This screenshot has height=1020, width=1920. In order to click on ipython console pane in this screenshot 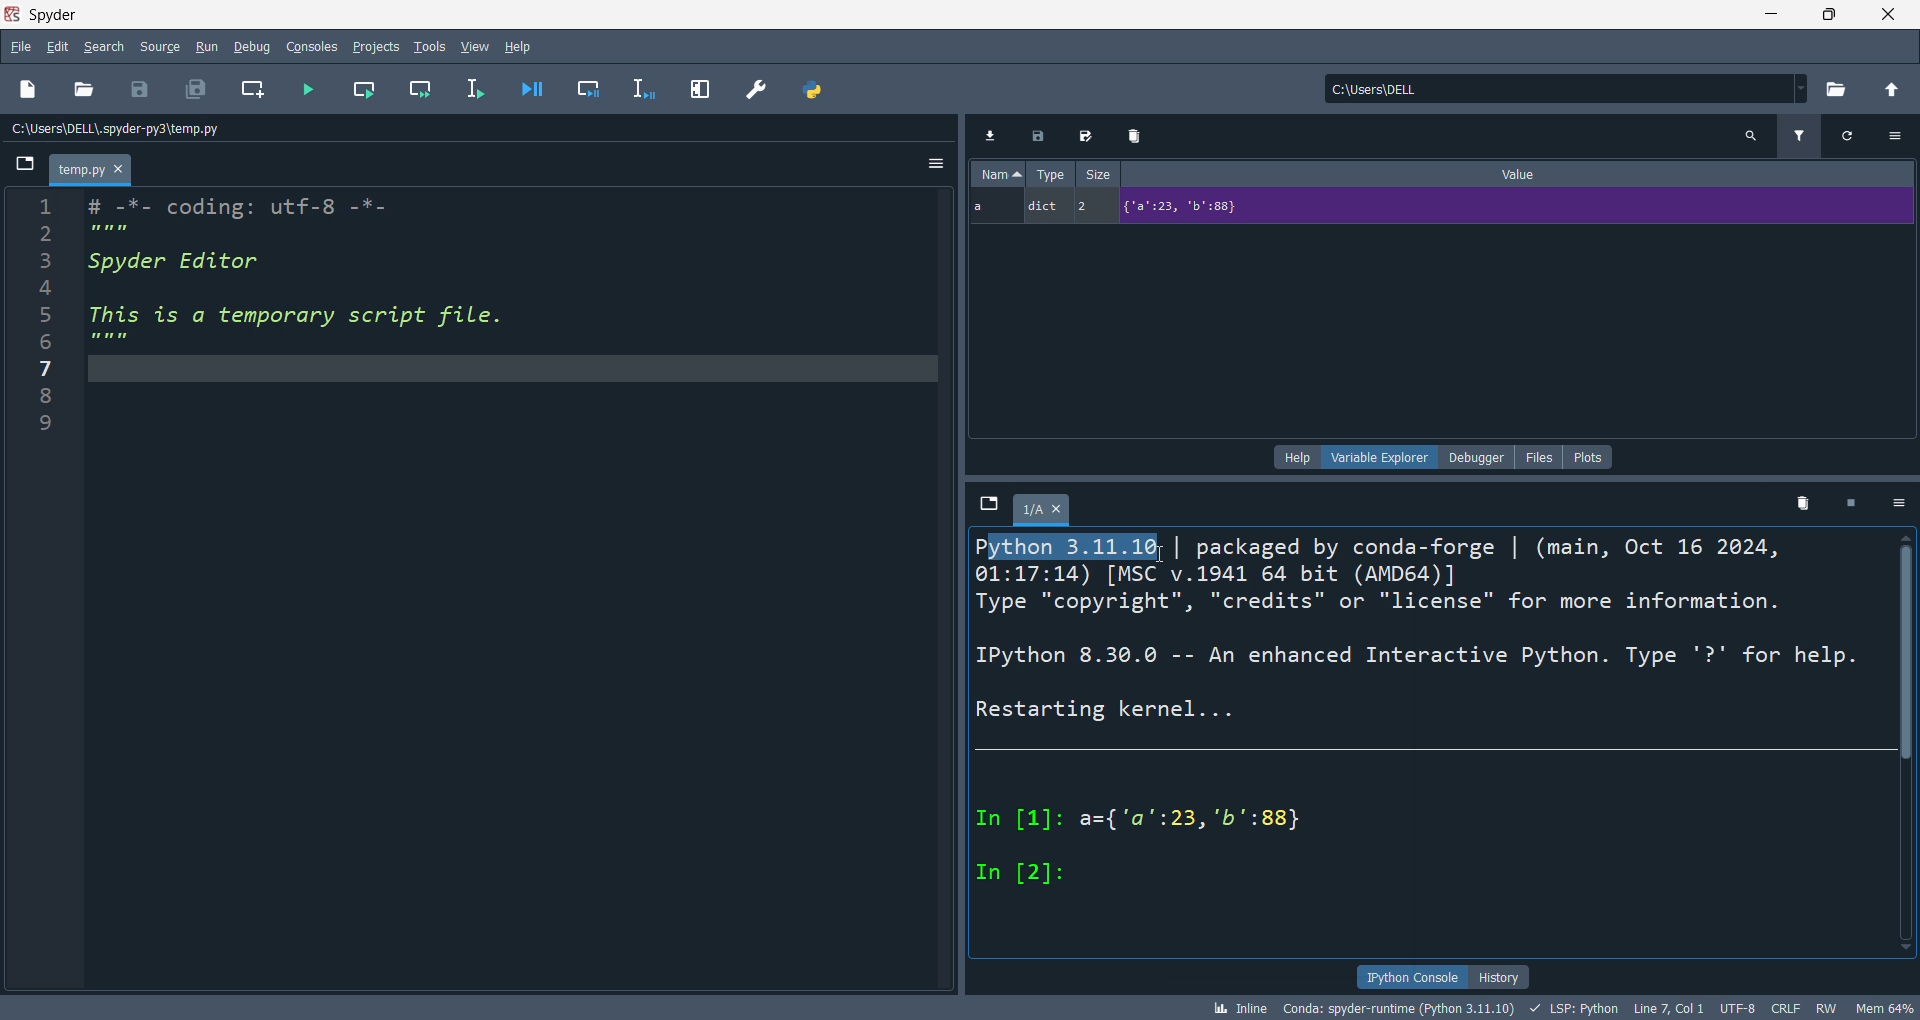, I will do `click(1431, 761)`.